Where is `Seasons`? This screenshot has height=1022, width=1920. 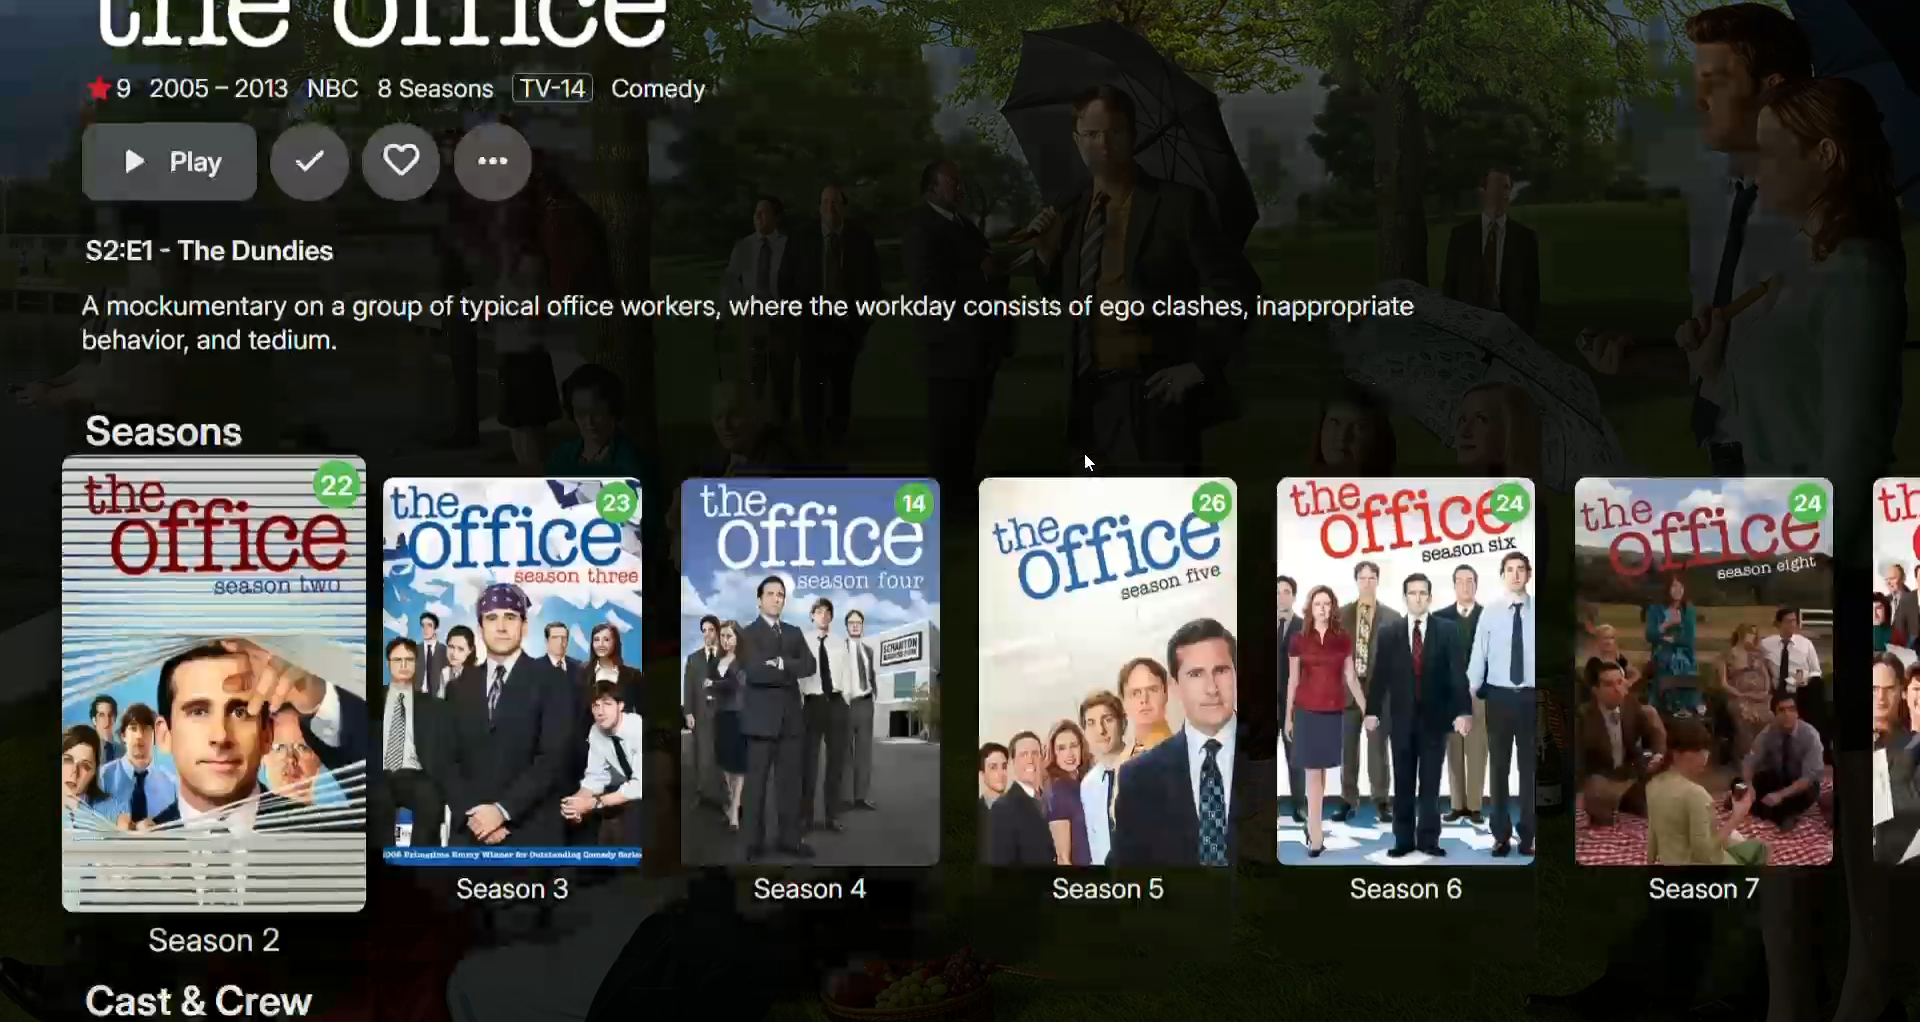 Seasons is located at coordinates (164, 431).